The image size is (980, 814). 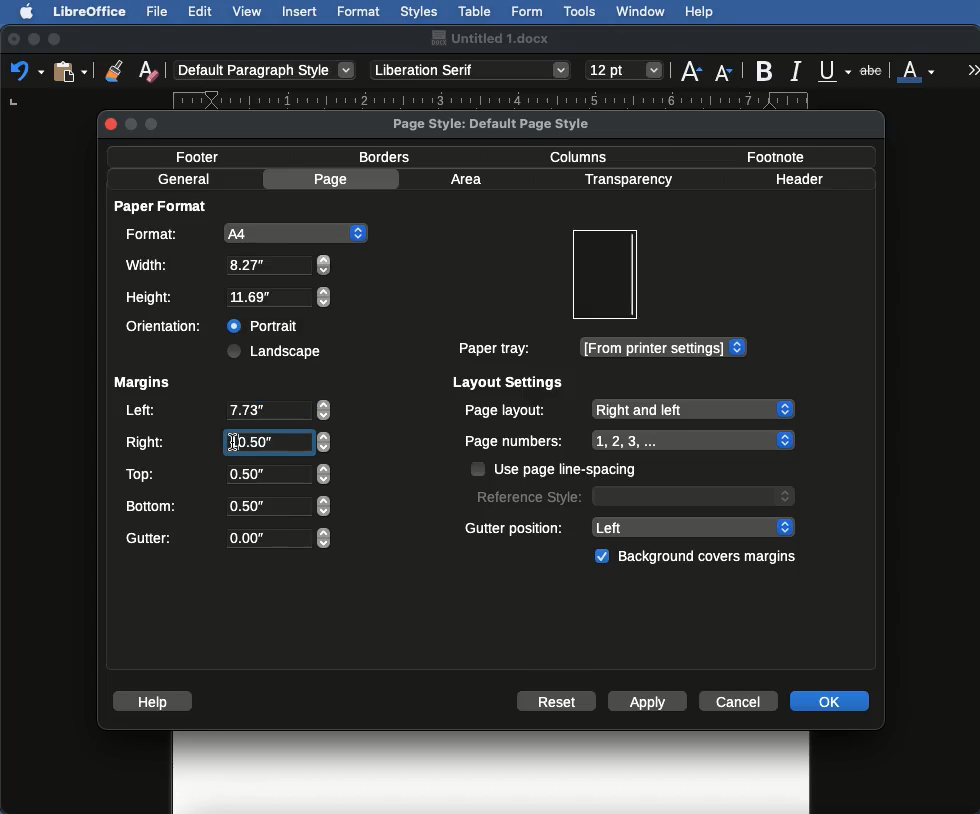 What do you see at coordinates (690, 69) in the screenshot?
I see `Size increase` at bounding box center [690, 69].